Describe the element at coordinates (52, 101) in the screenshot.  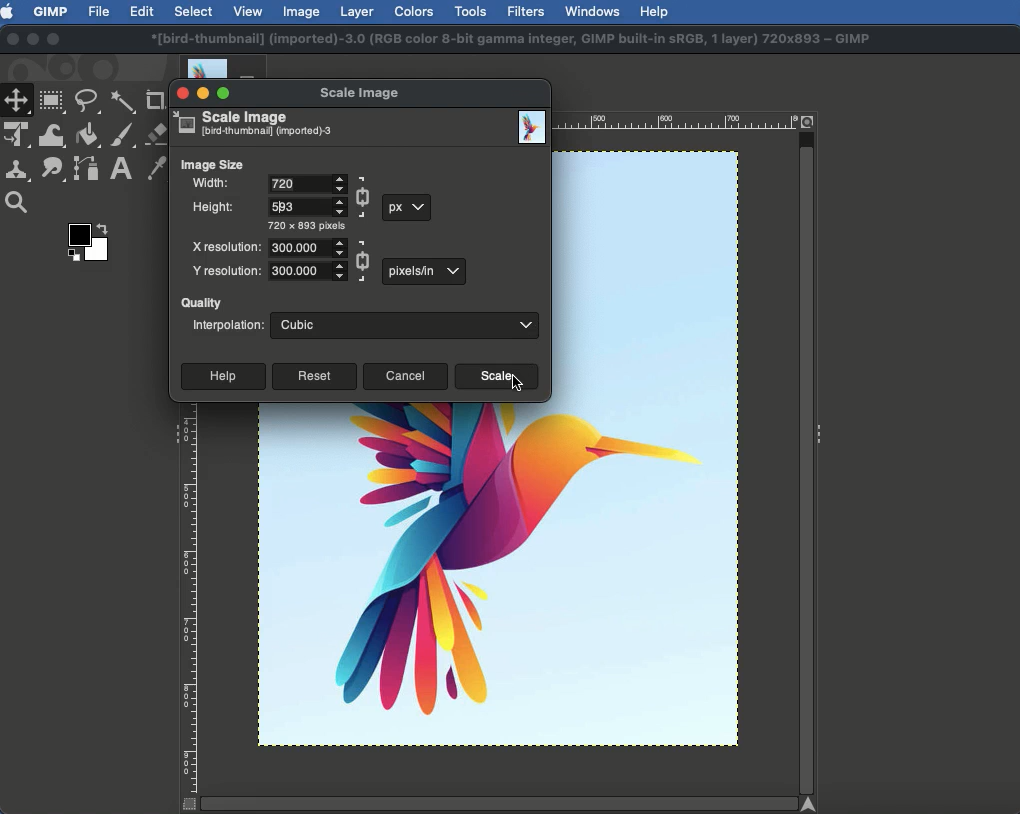
I see `Rectangular selector` at that location.